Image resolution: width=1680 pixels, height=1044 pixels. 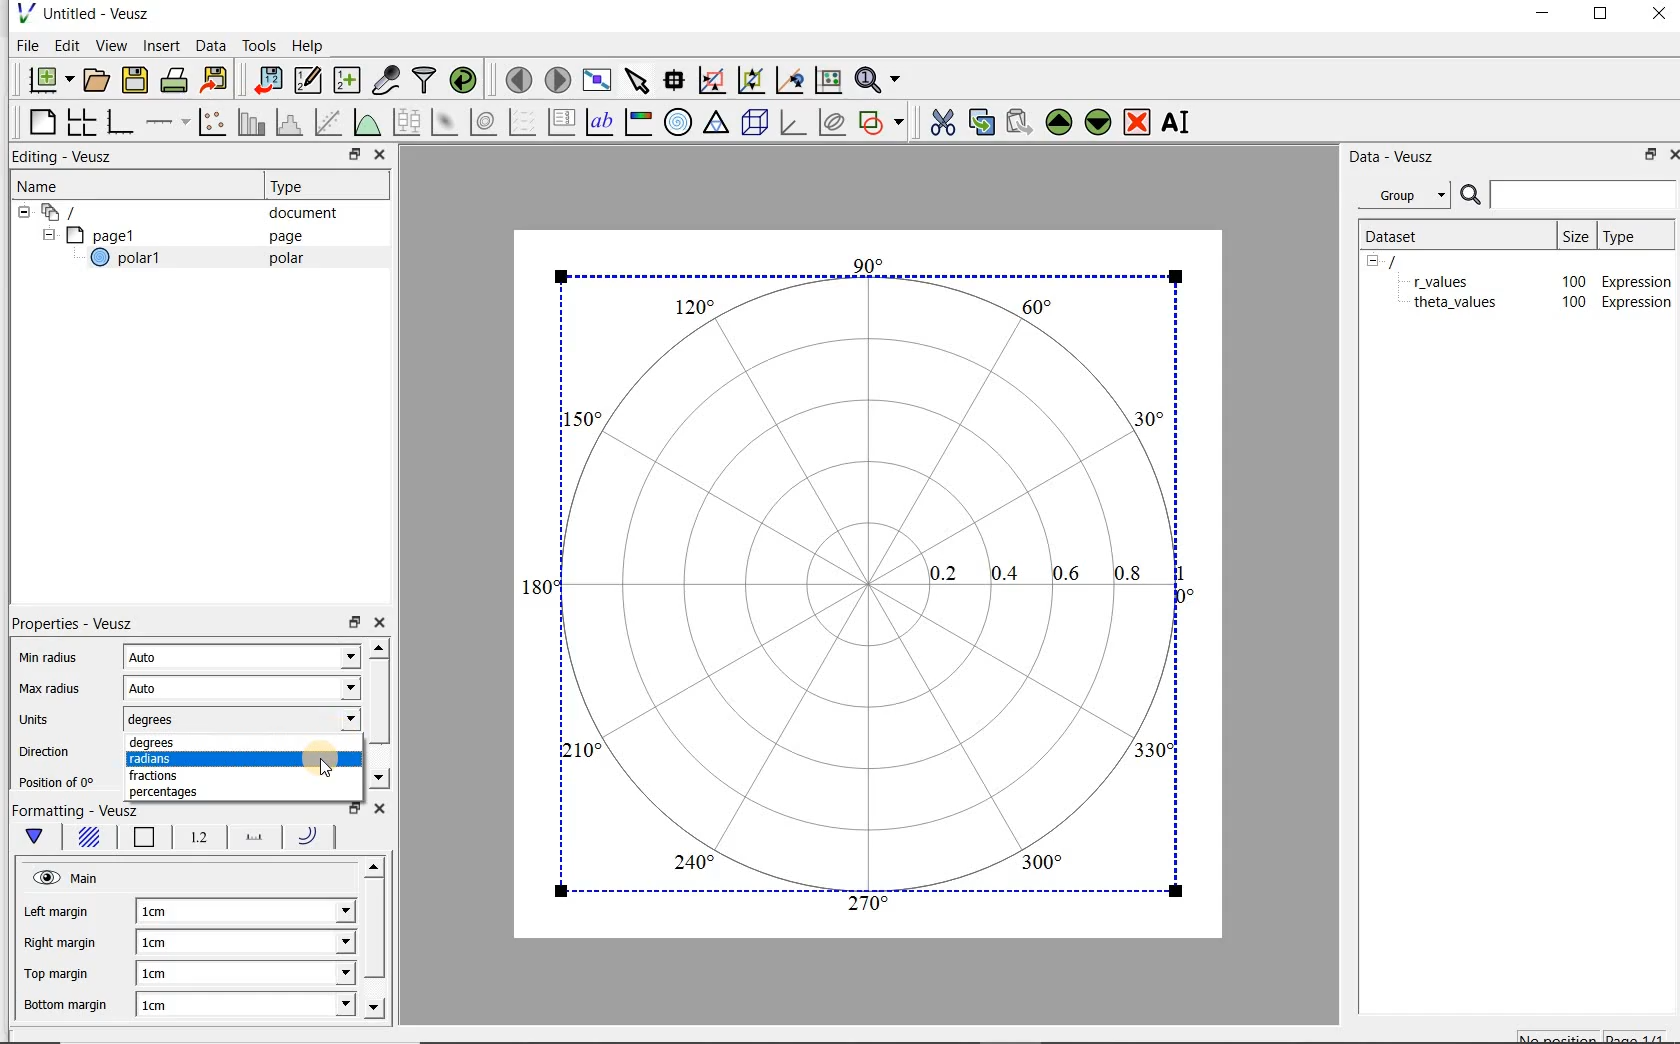 I want to click on polar graph, so click(x=679, y=122).